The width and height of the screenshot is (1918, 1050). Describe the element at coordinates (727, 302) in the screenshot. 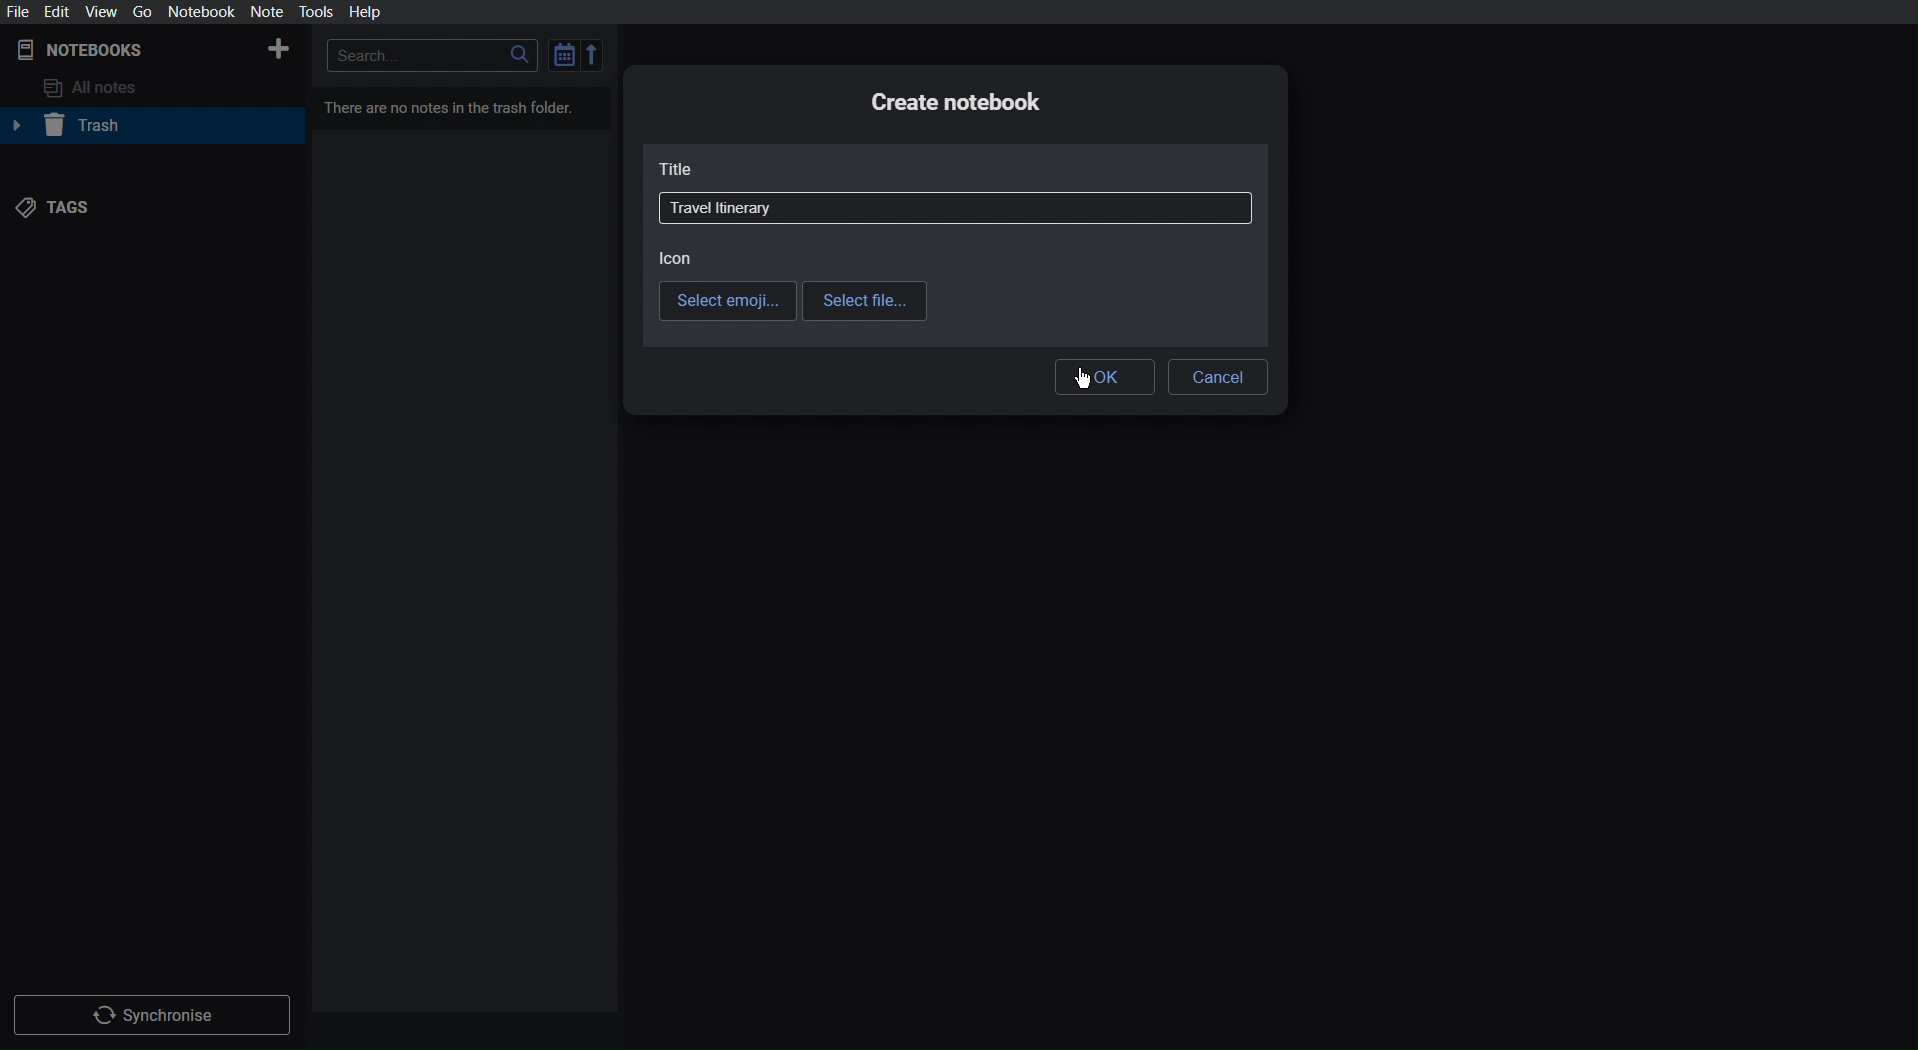

I see `Select emoji` at that location.